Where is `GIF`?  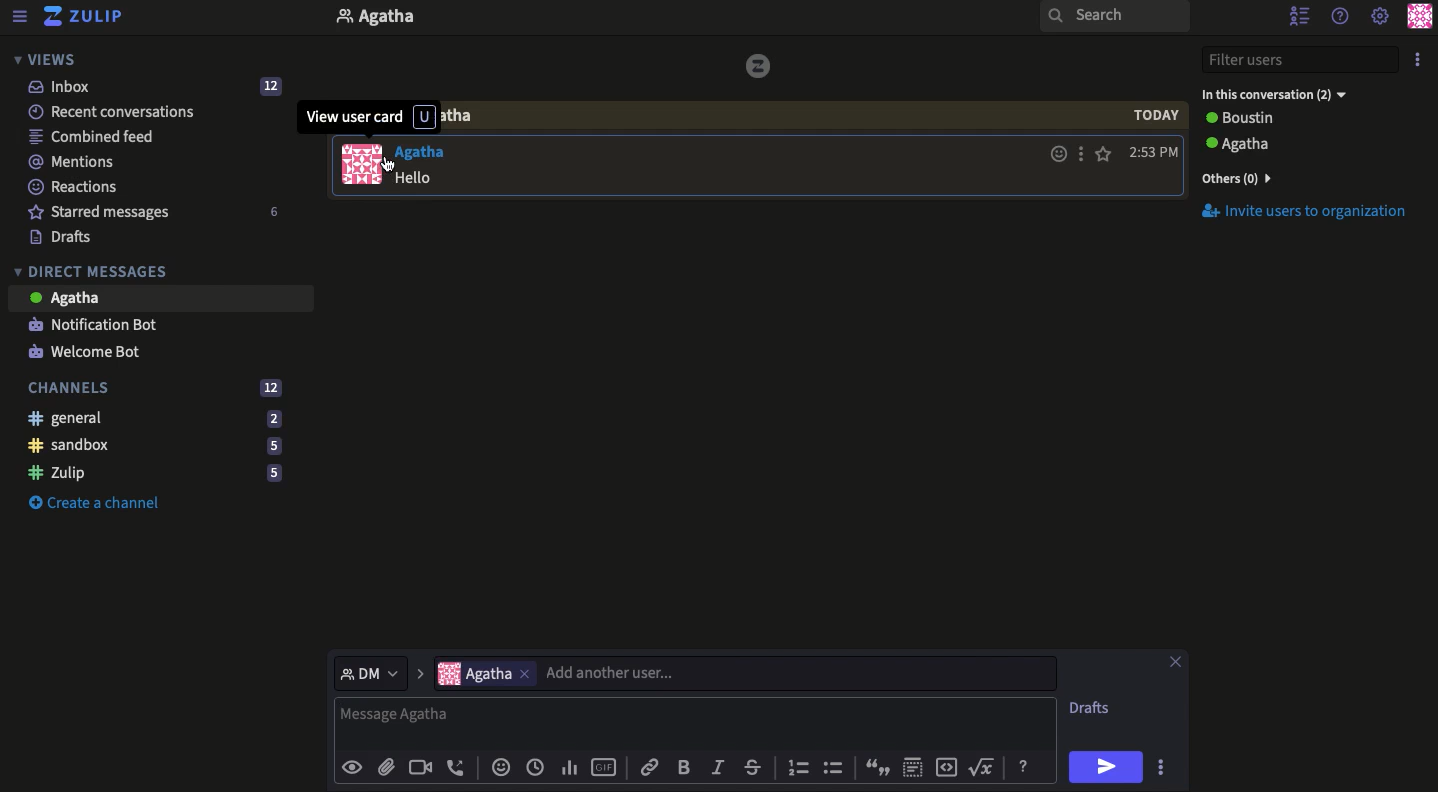
GIF is located at coordinates (607, 767).